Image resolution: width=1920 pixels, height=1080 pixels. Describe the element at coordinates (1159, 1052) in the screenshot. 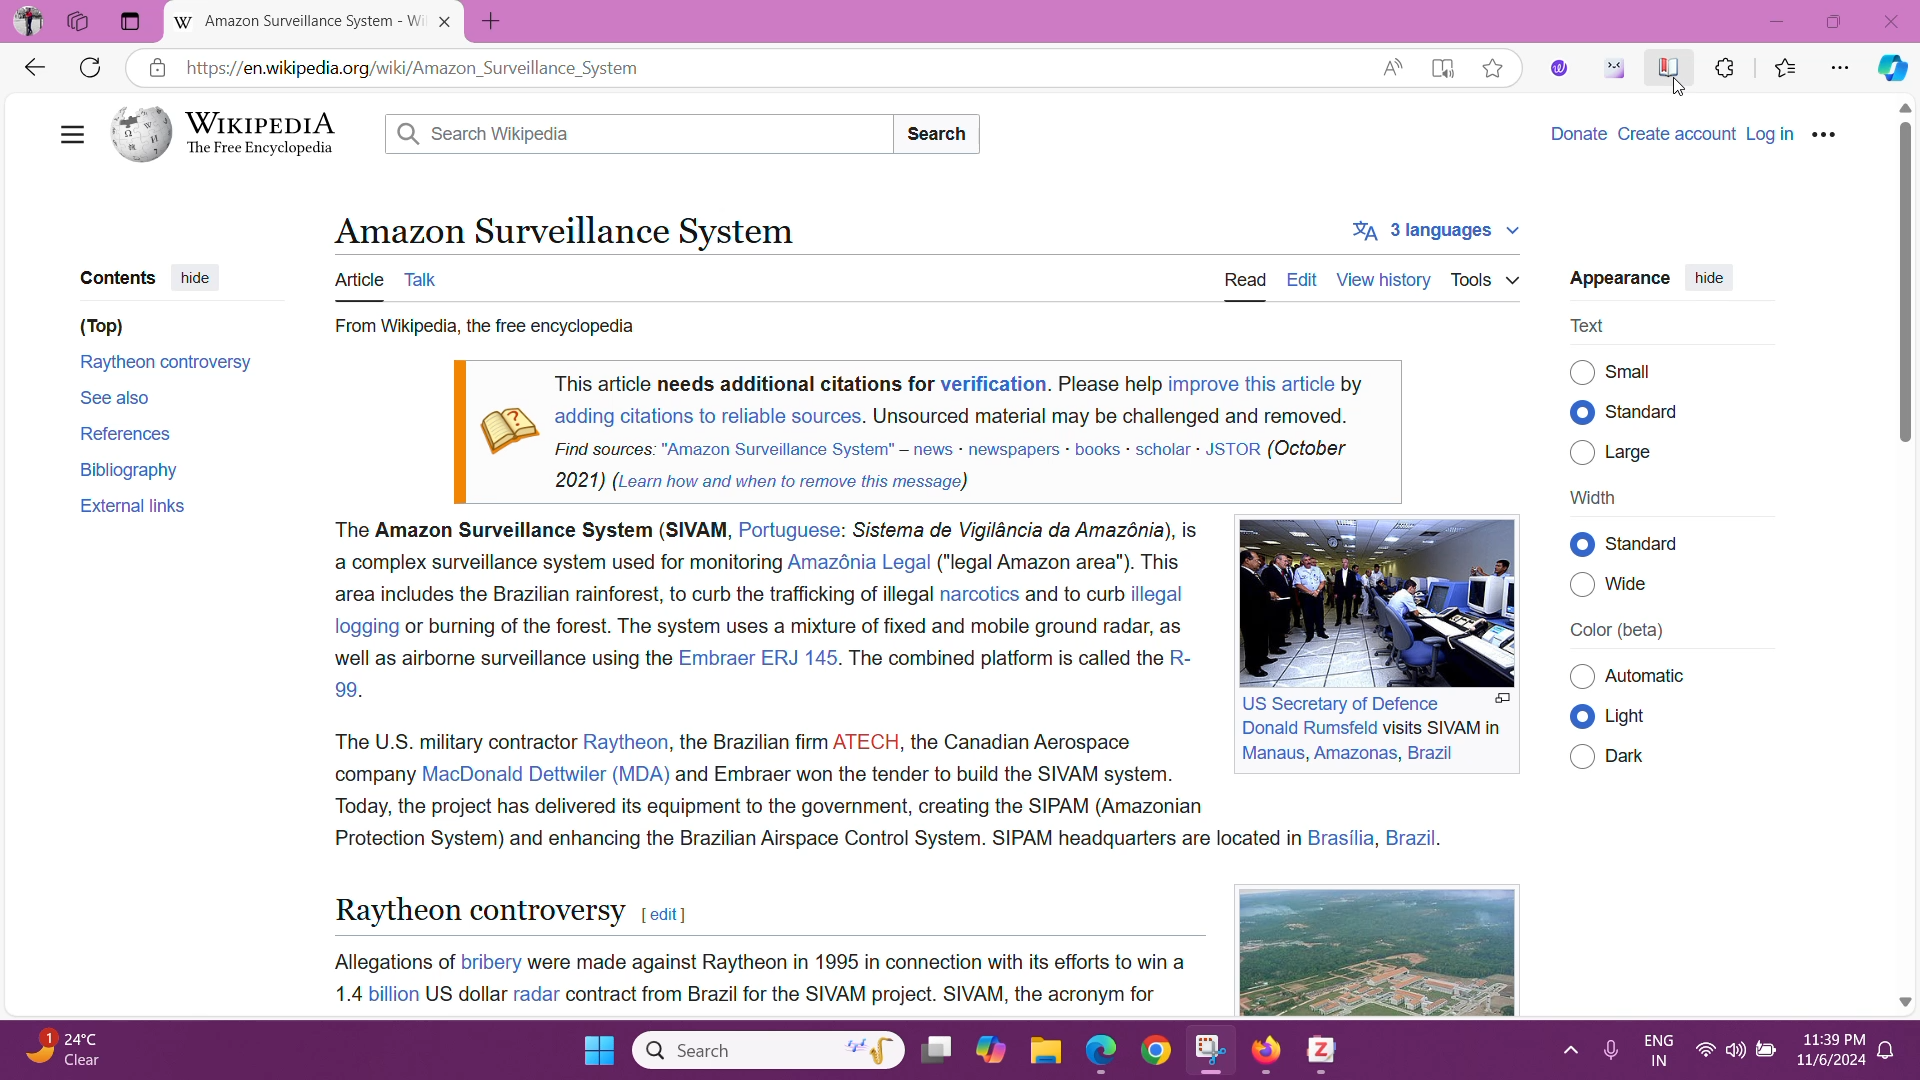

I see `chrome` at that location.